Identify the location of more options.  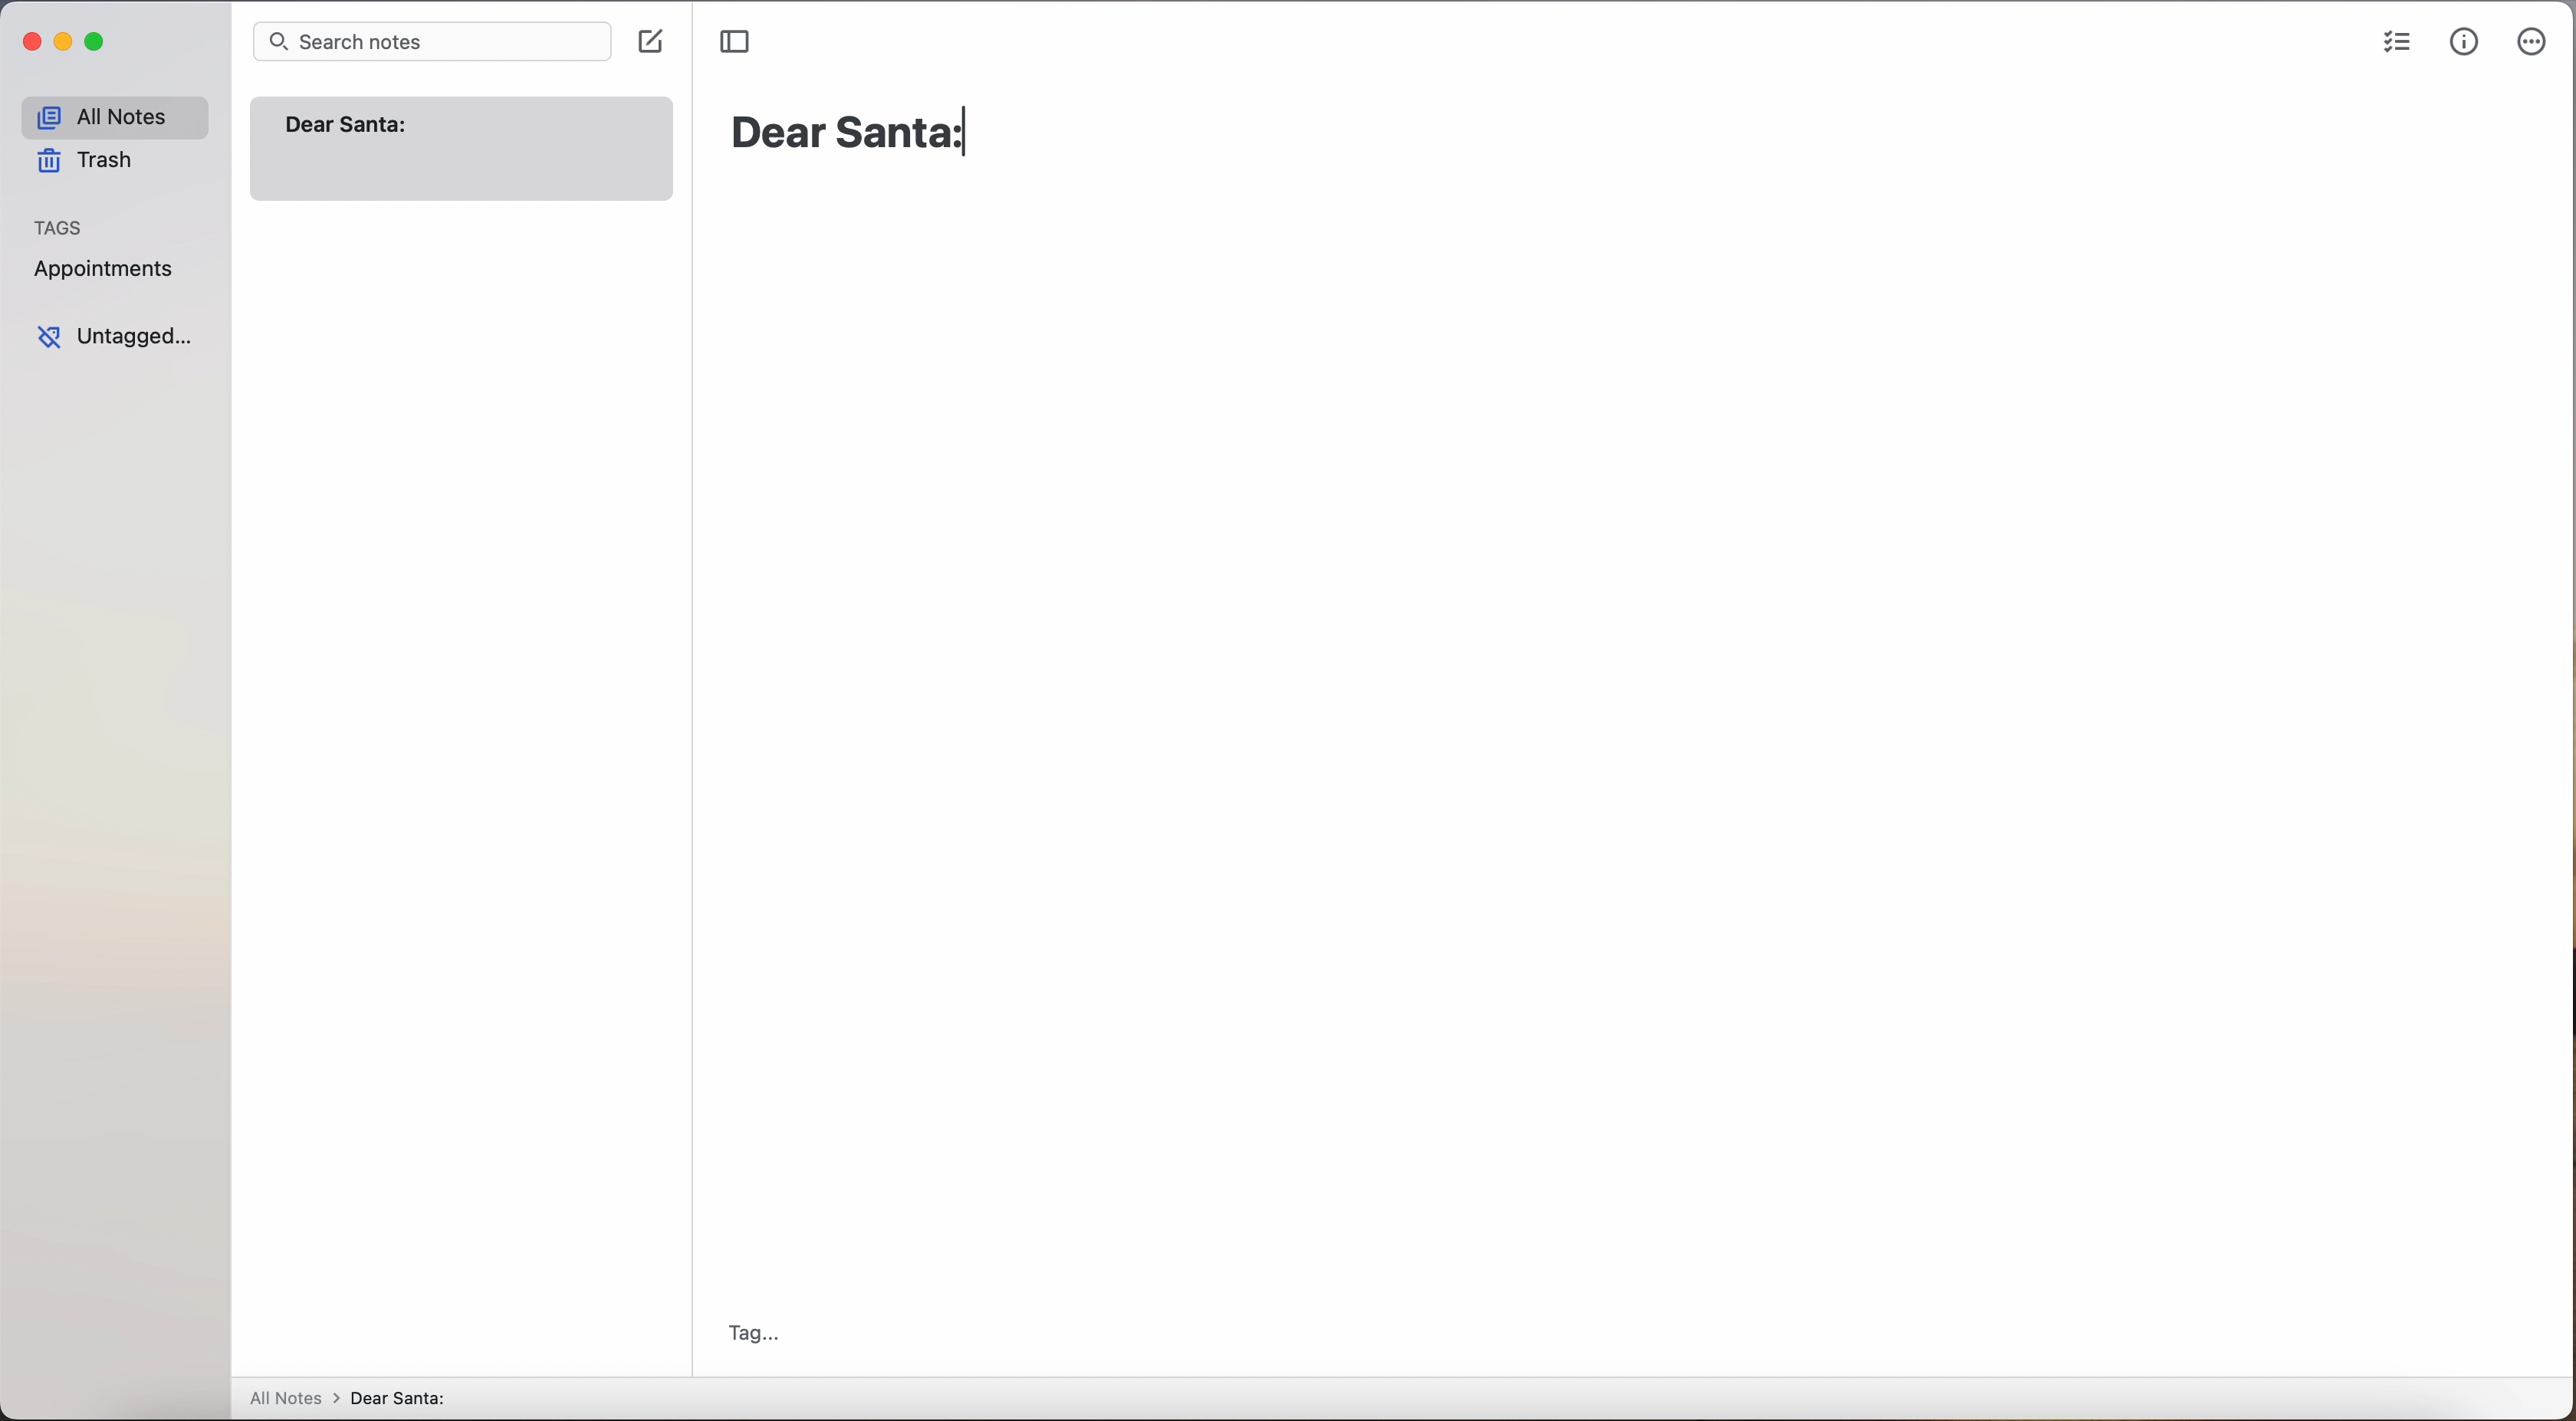
(2536, 41).